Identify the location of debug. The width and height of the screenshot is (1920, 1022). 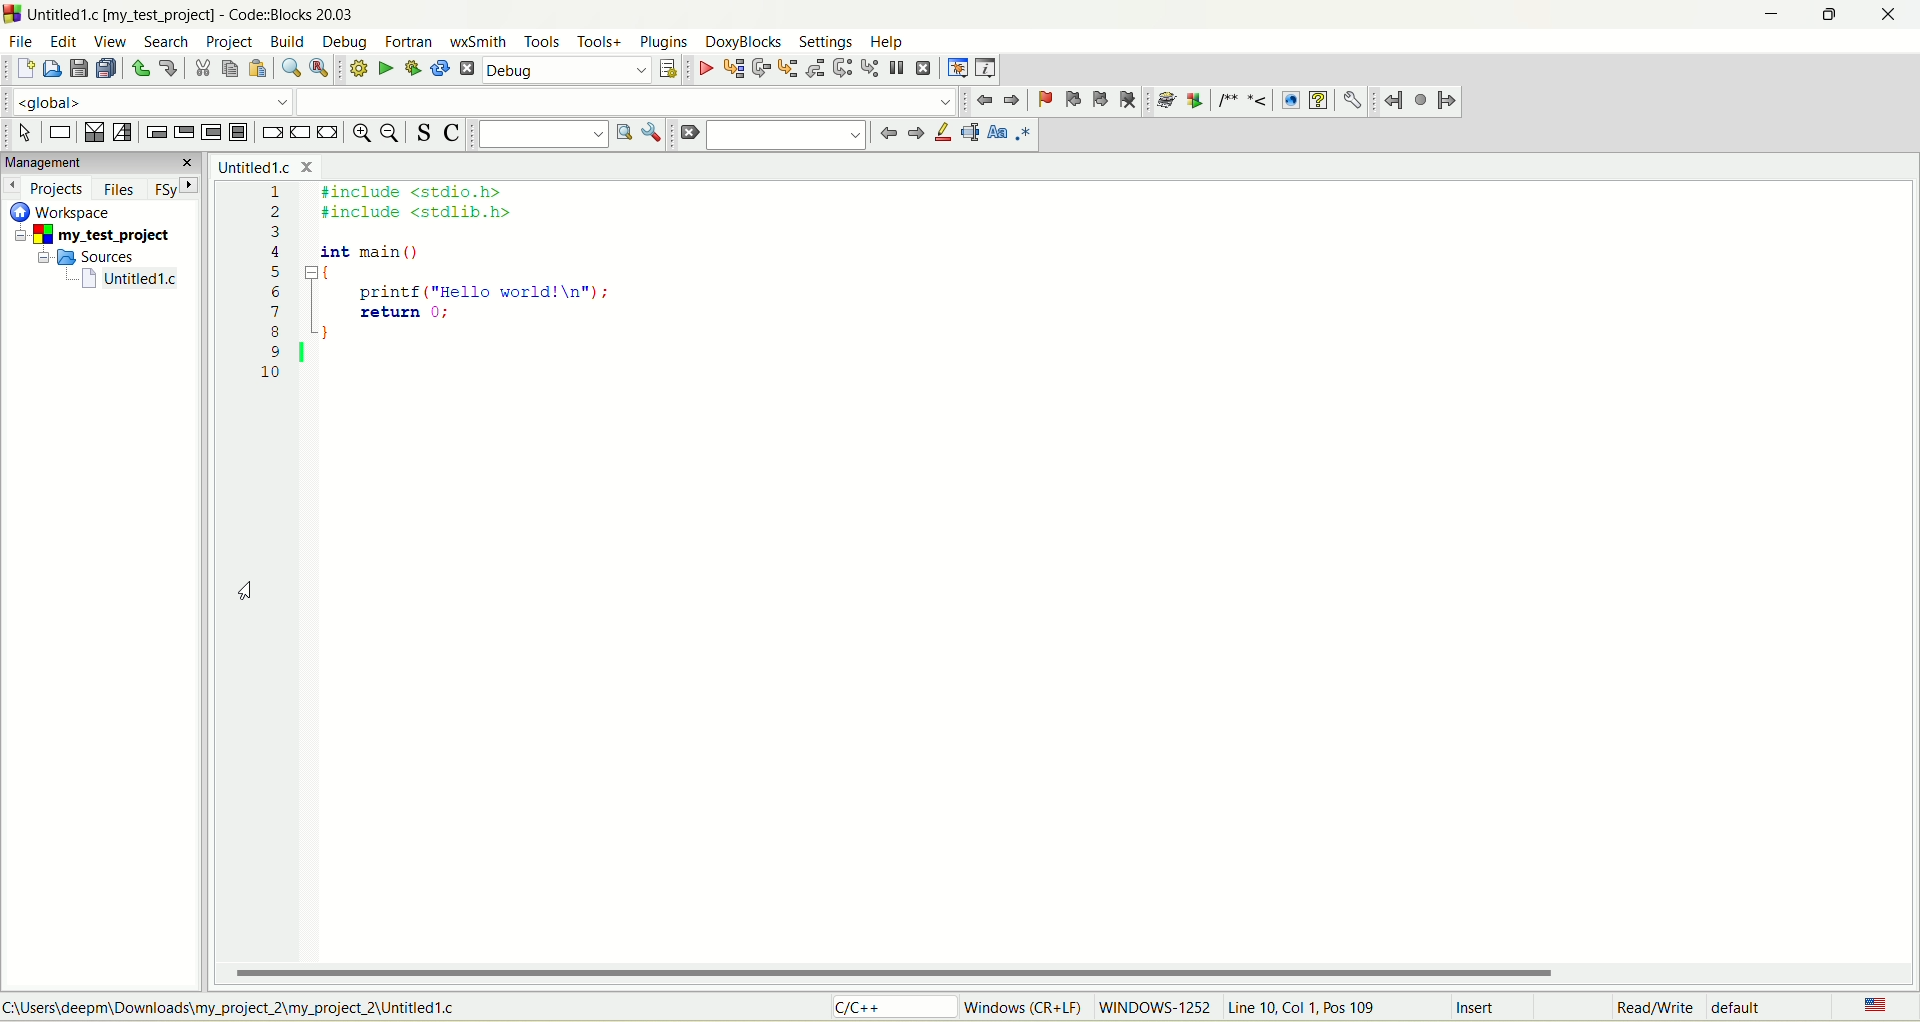
(569, 68).